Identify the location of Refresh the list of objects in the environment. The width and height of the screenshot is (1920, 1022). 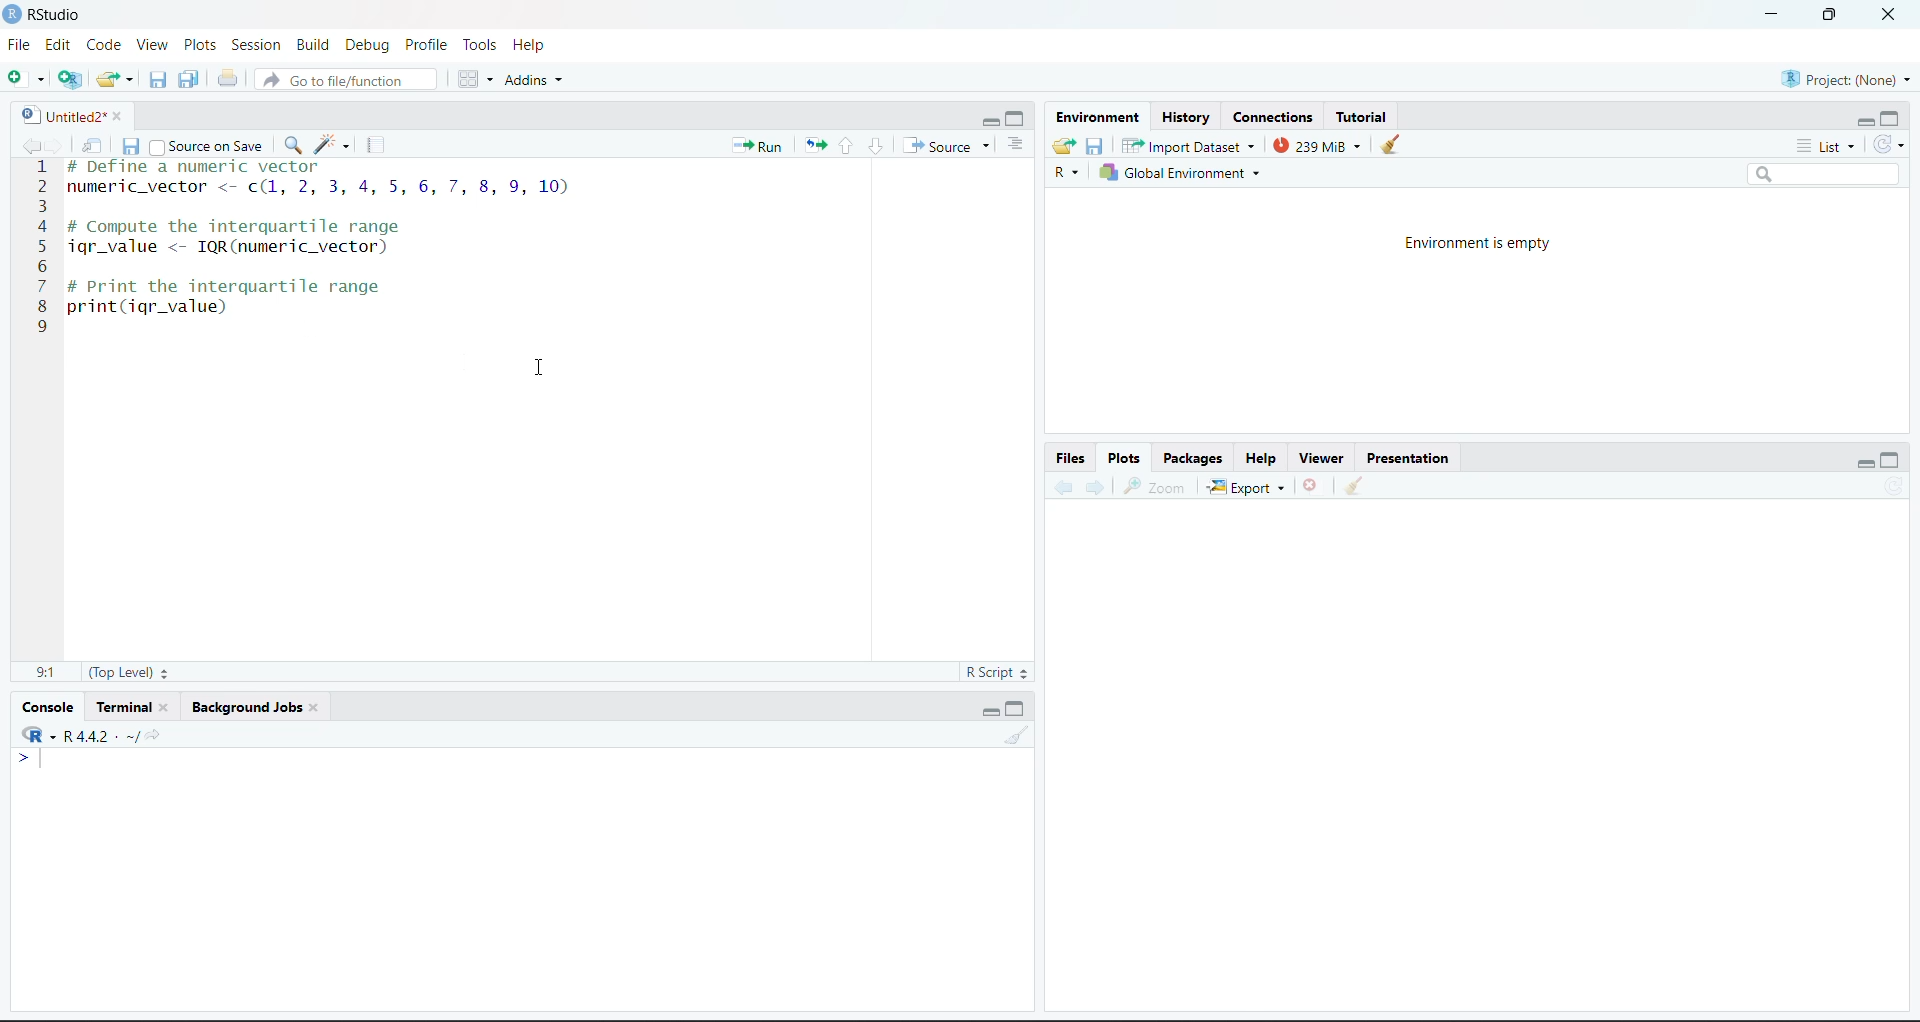
(1894, 148).